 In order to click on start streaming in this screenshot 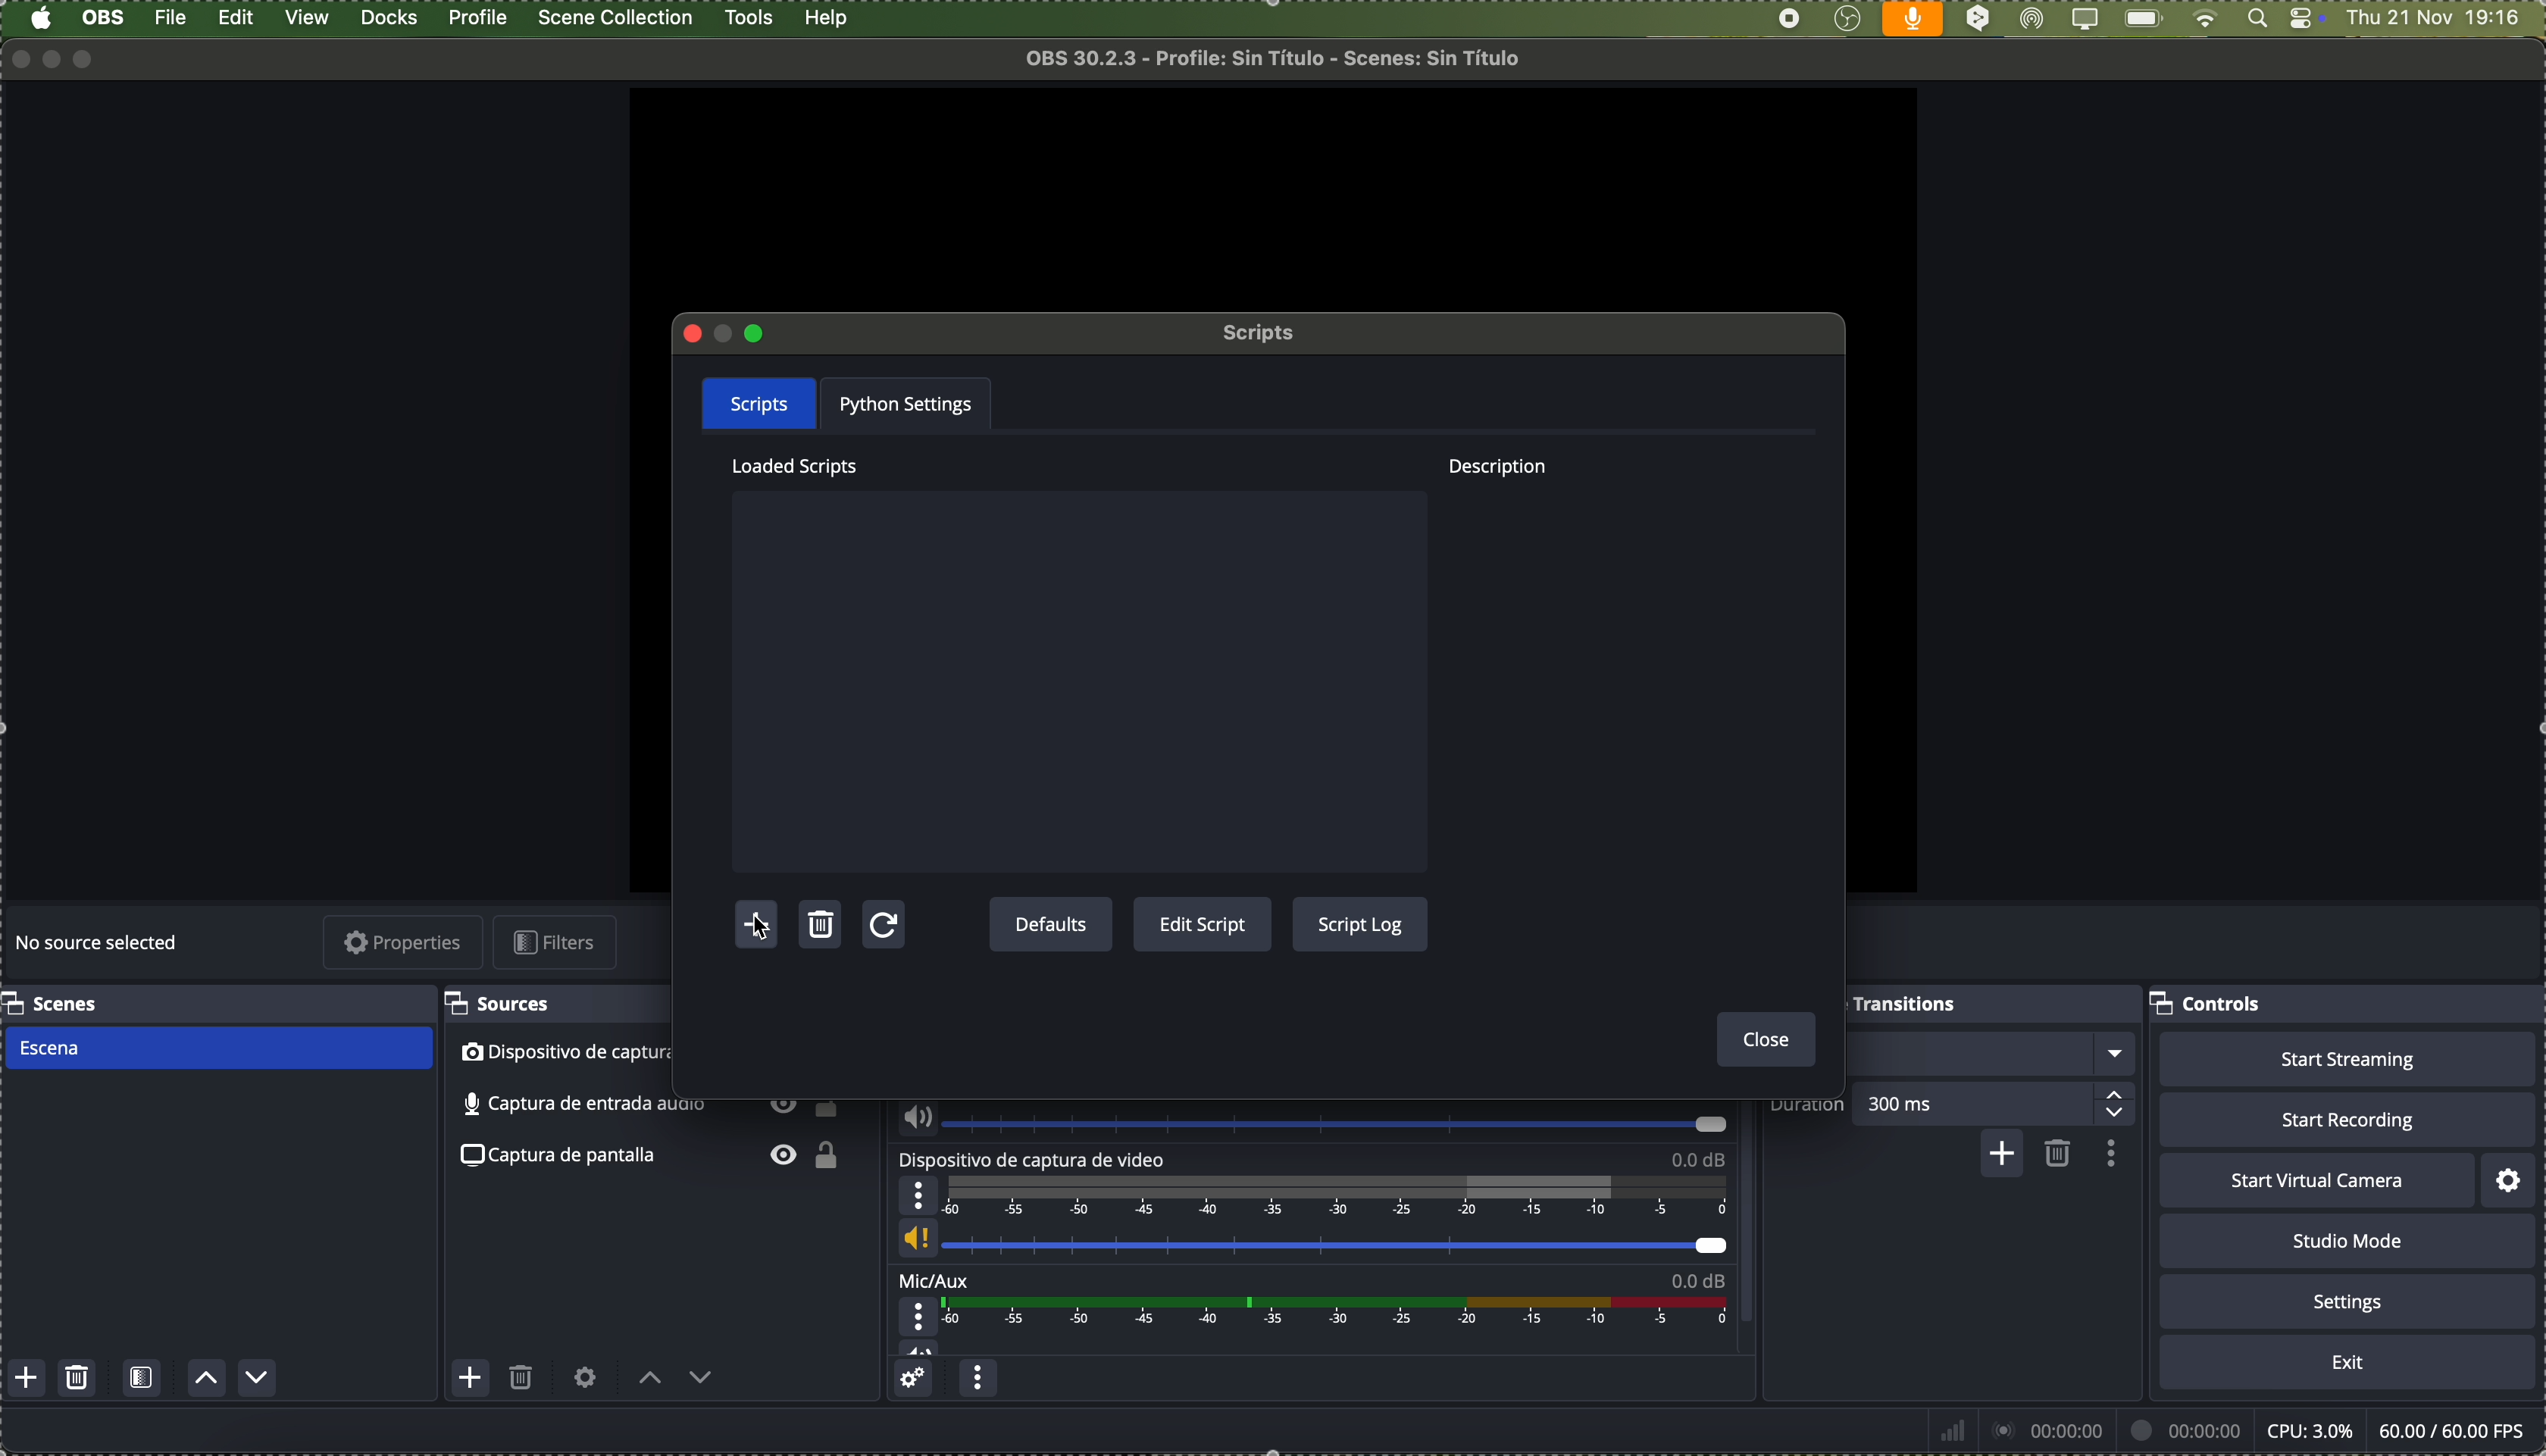, I will do `click(2347, 1059)`.